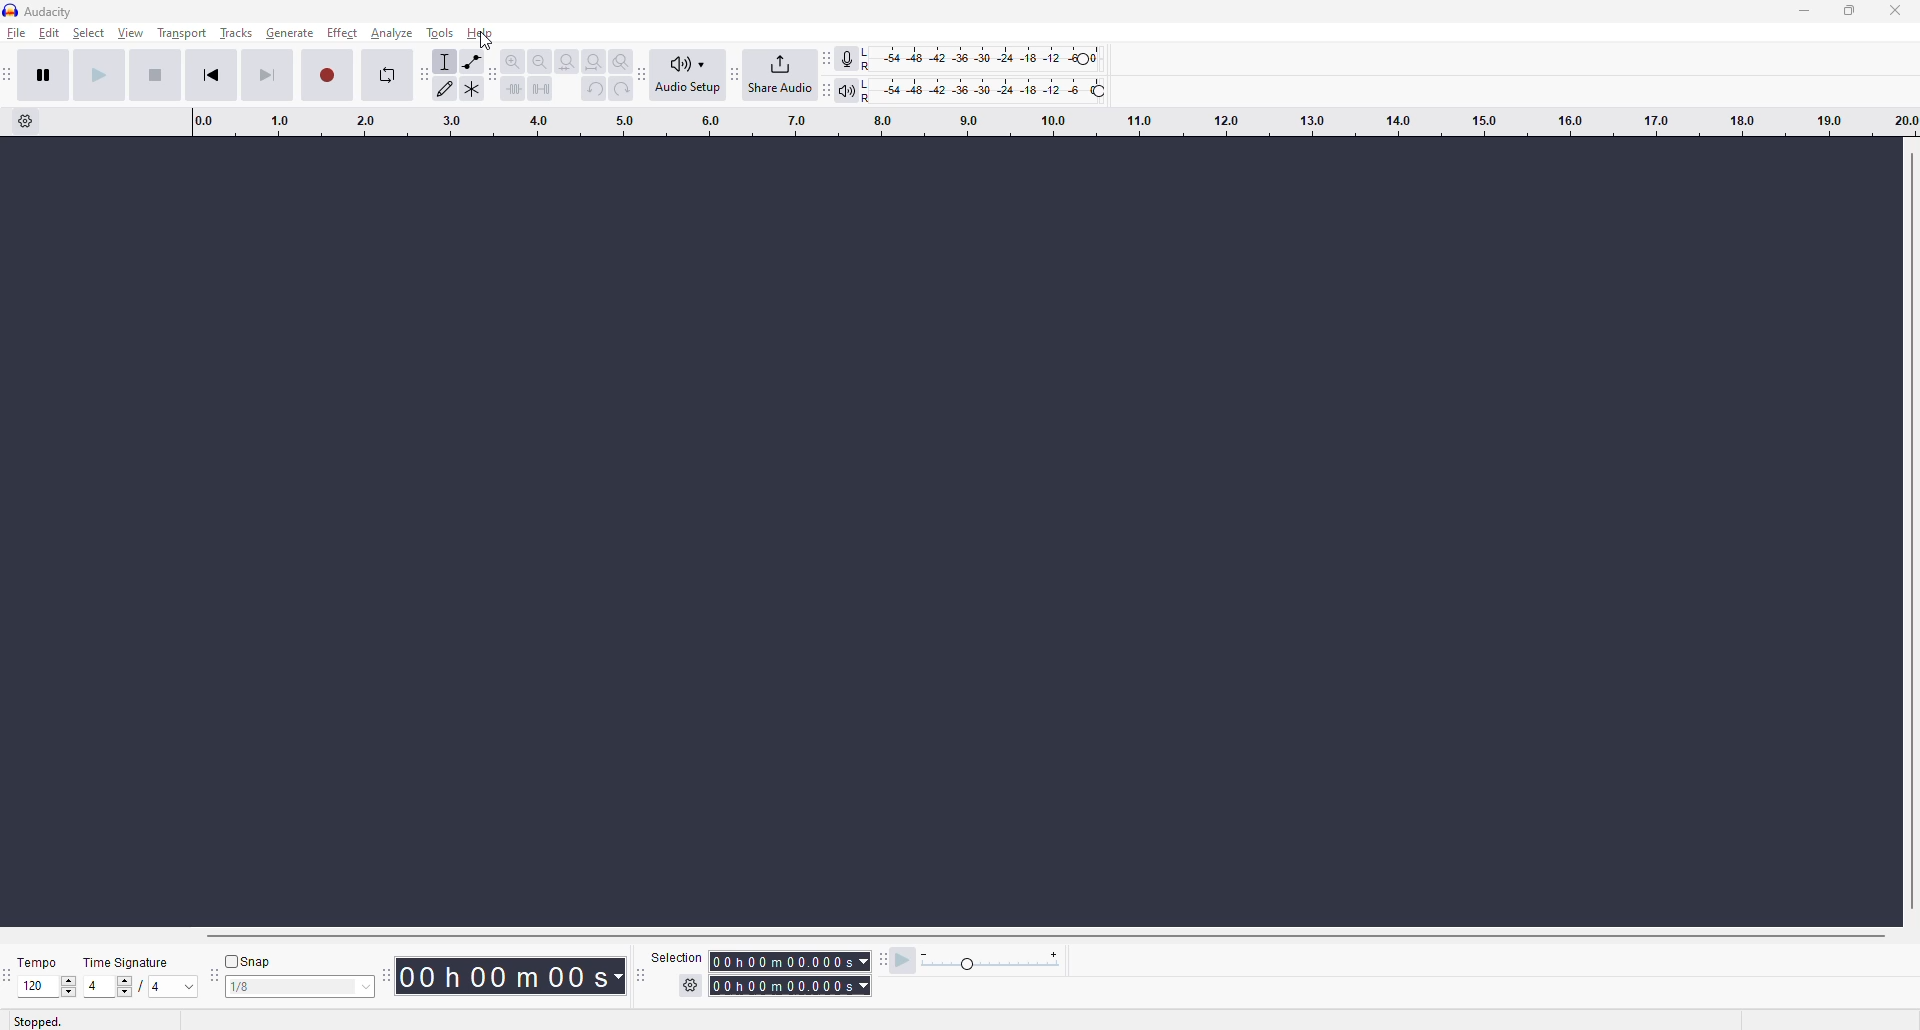 Image resolution: width=1920 pixels, height=1030 pixels. What do you see at coordinates (848, 88) in the screenshot?
I see `playback meter` at bounding box center [848, 88].